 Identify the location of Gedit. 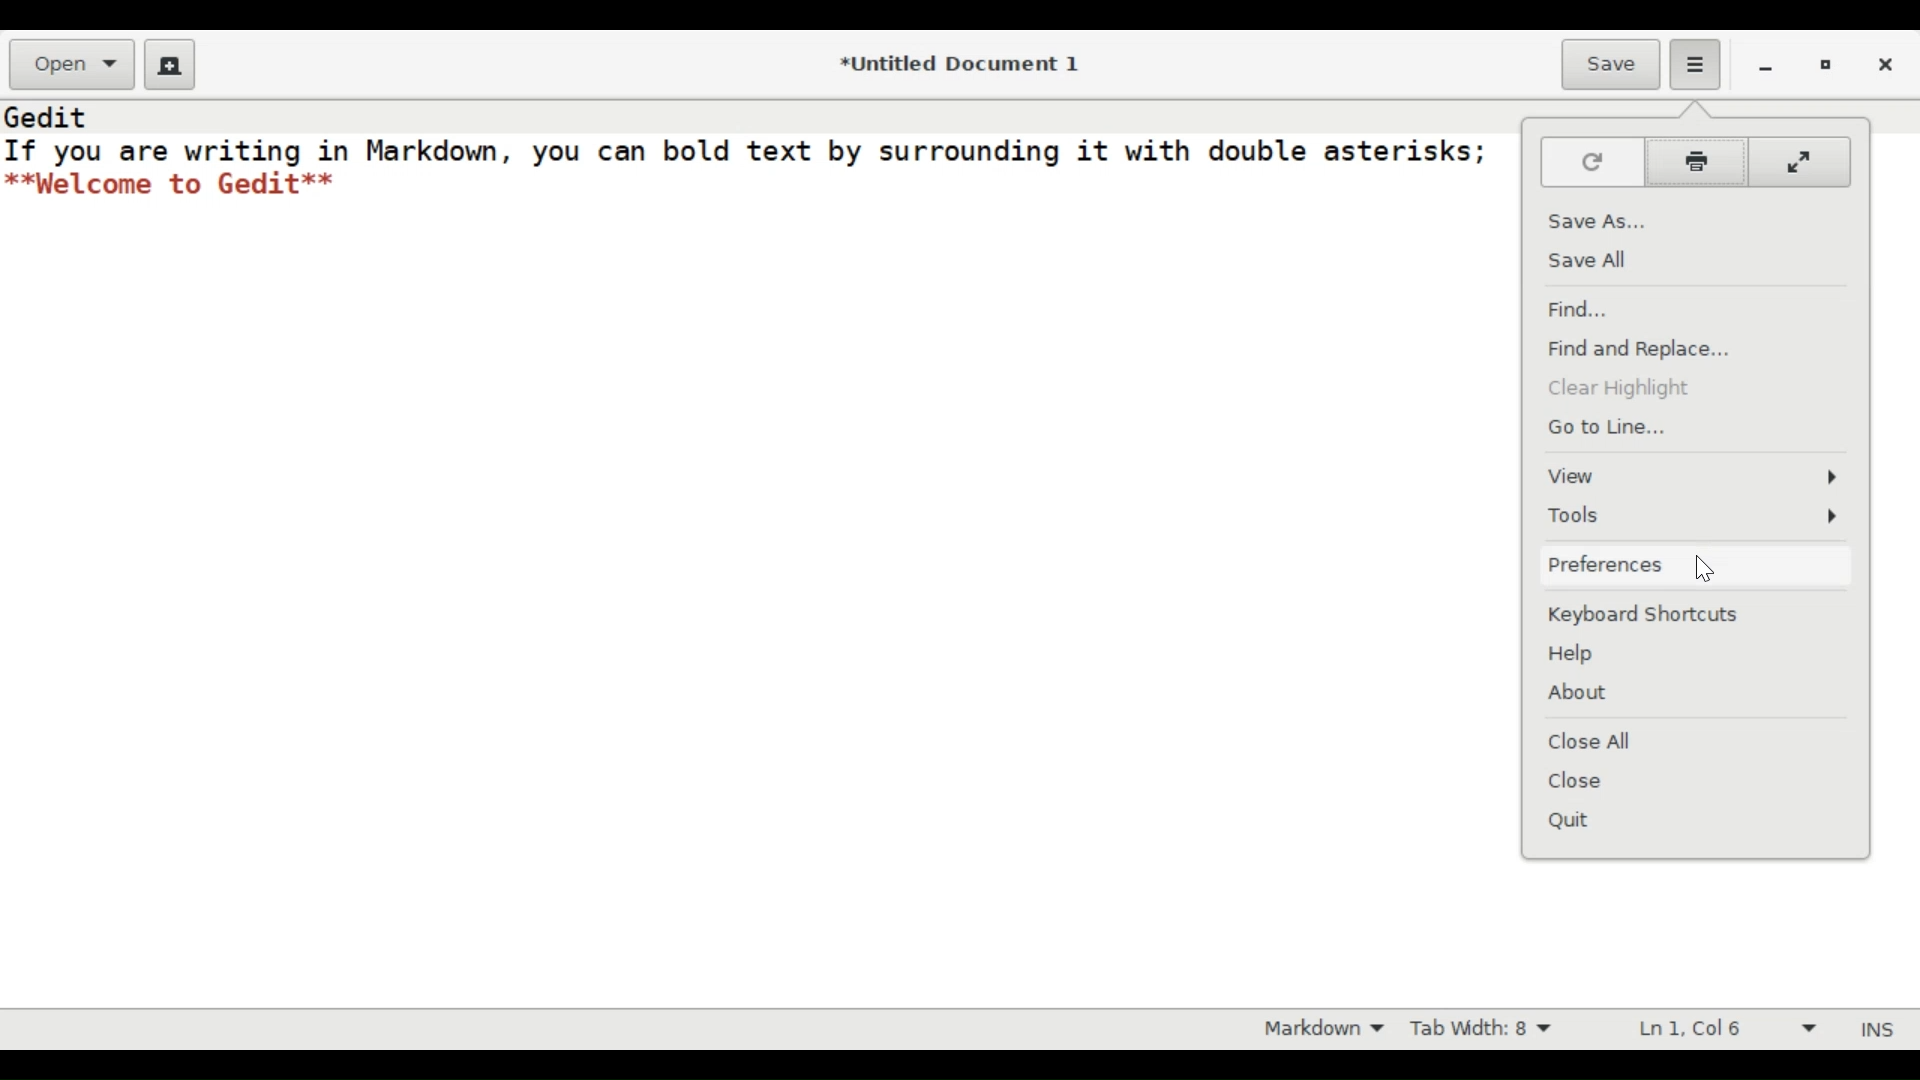
(48, 114).